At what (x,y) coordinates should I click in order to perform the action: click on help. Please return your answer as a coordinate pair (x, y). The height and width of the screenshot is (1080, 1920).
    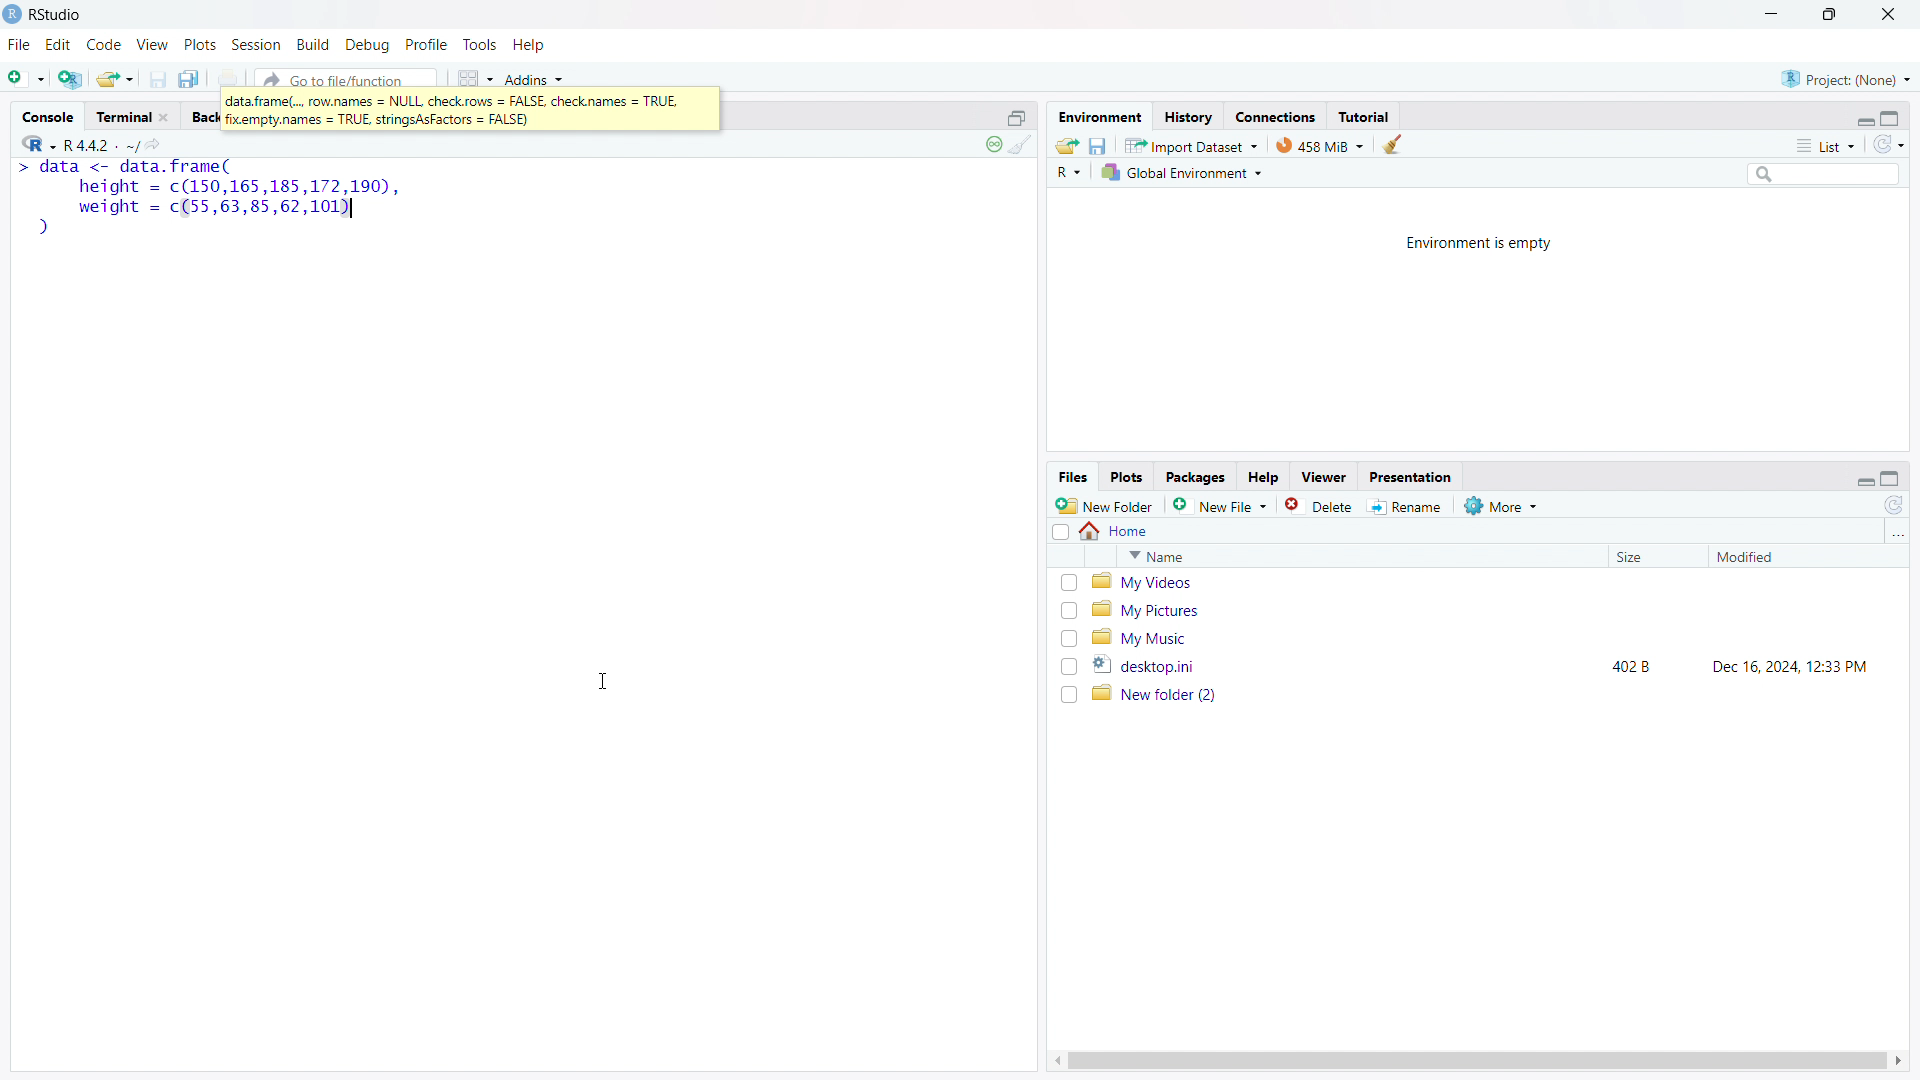
    Looking at the image, I should click on (530, 45).